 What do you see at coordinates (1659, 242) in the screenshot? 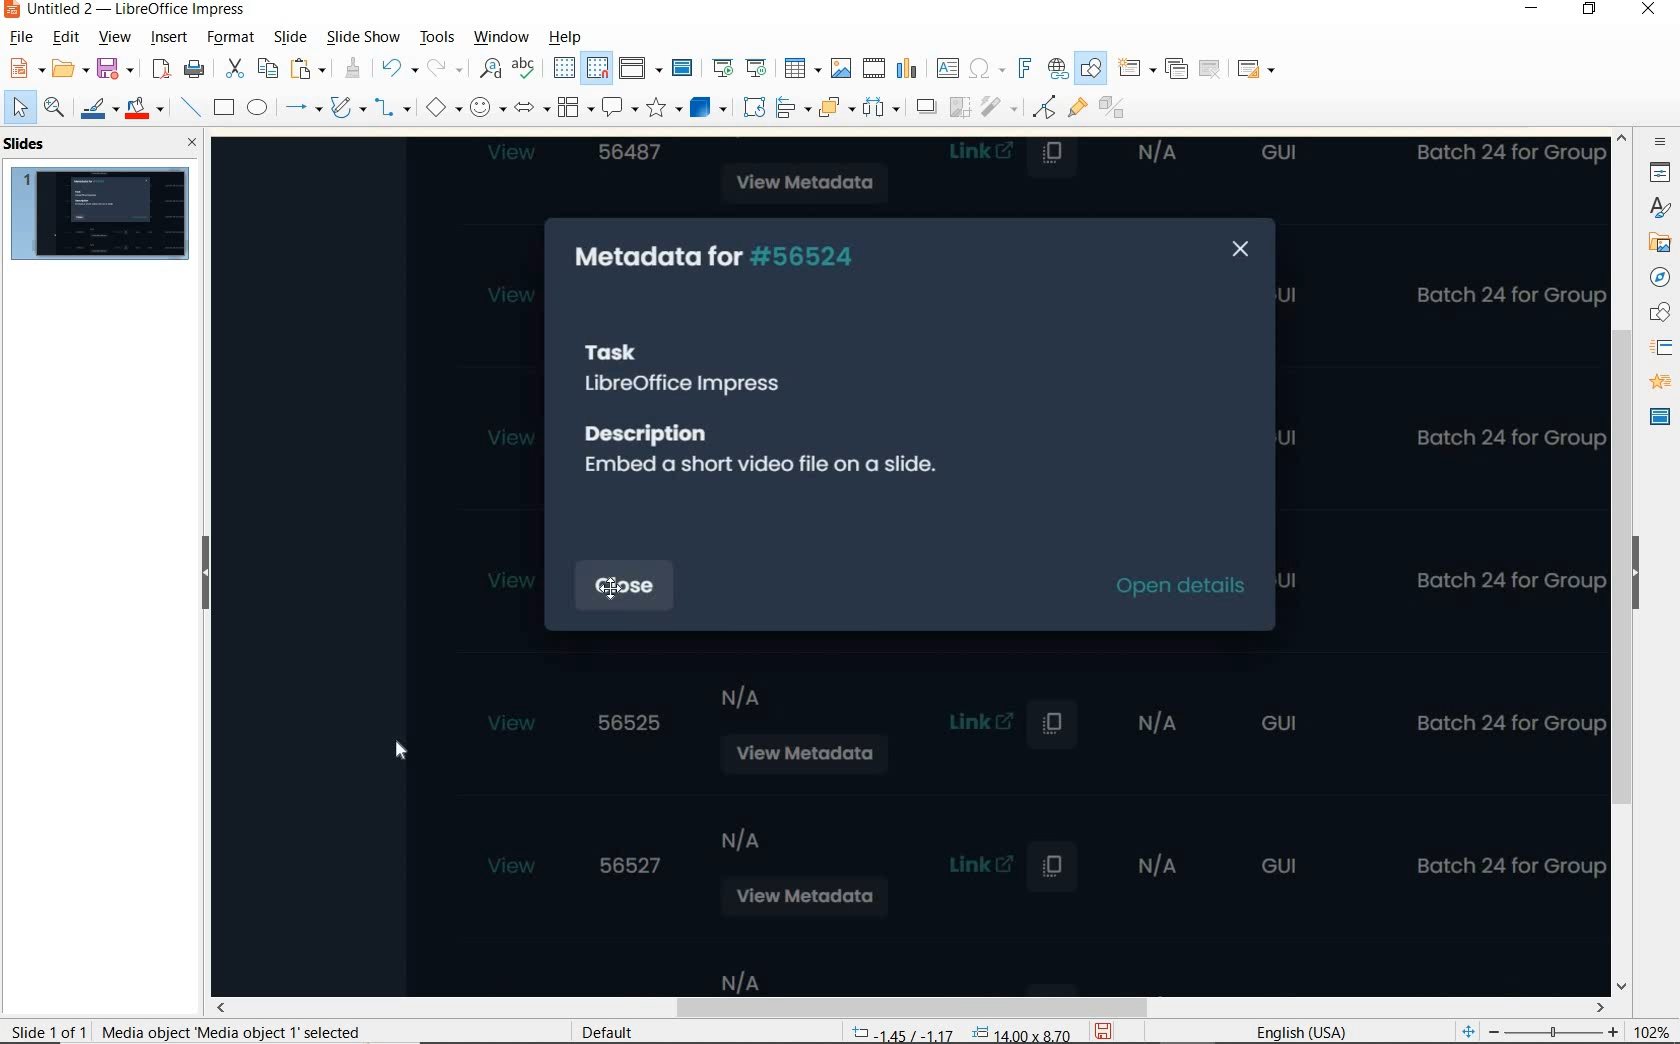
I see `images` at bounding box center [1659, 242].